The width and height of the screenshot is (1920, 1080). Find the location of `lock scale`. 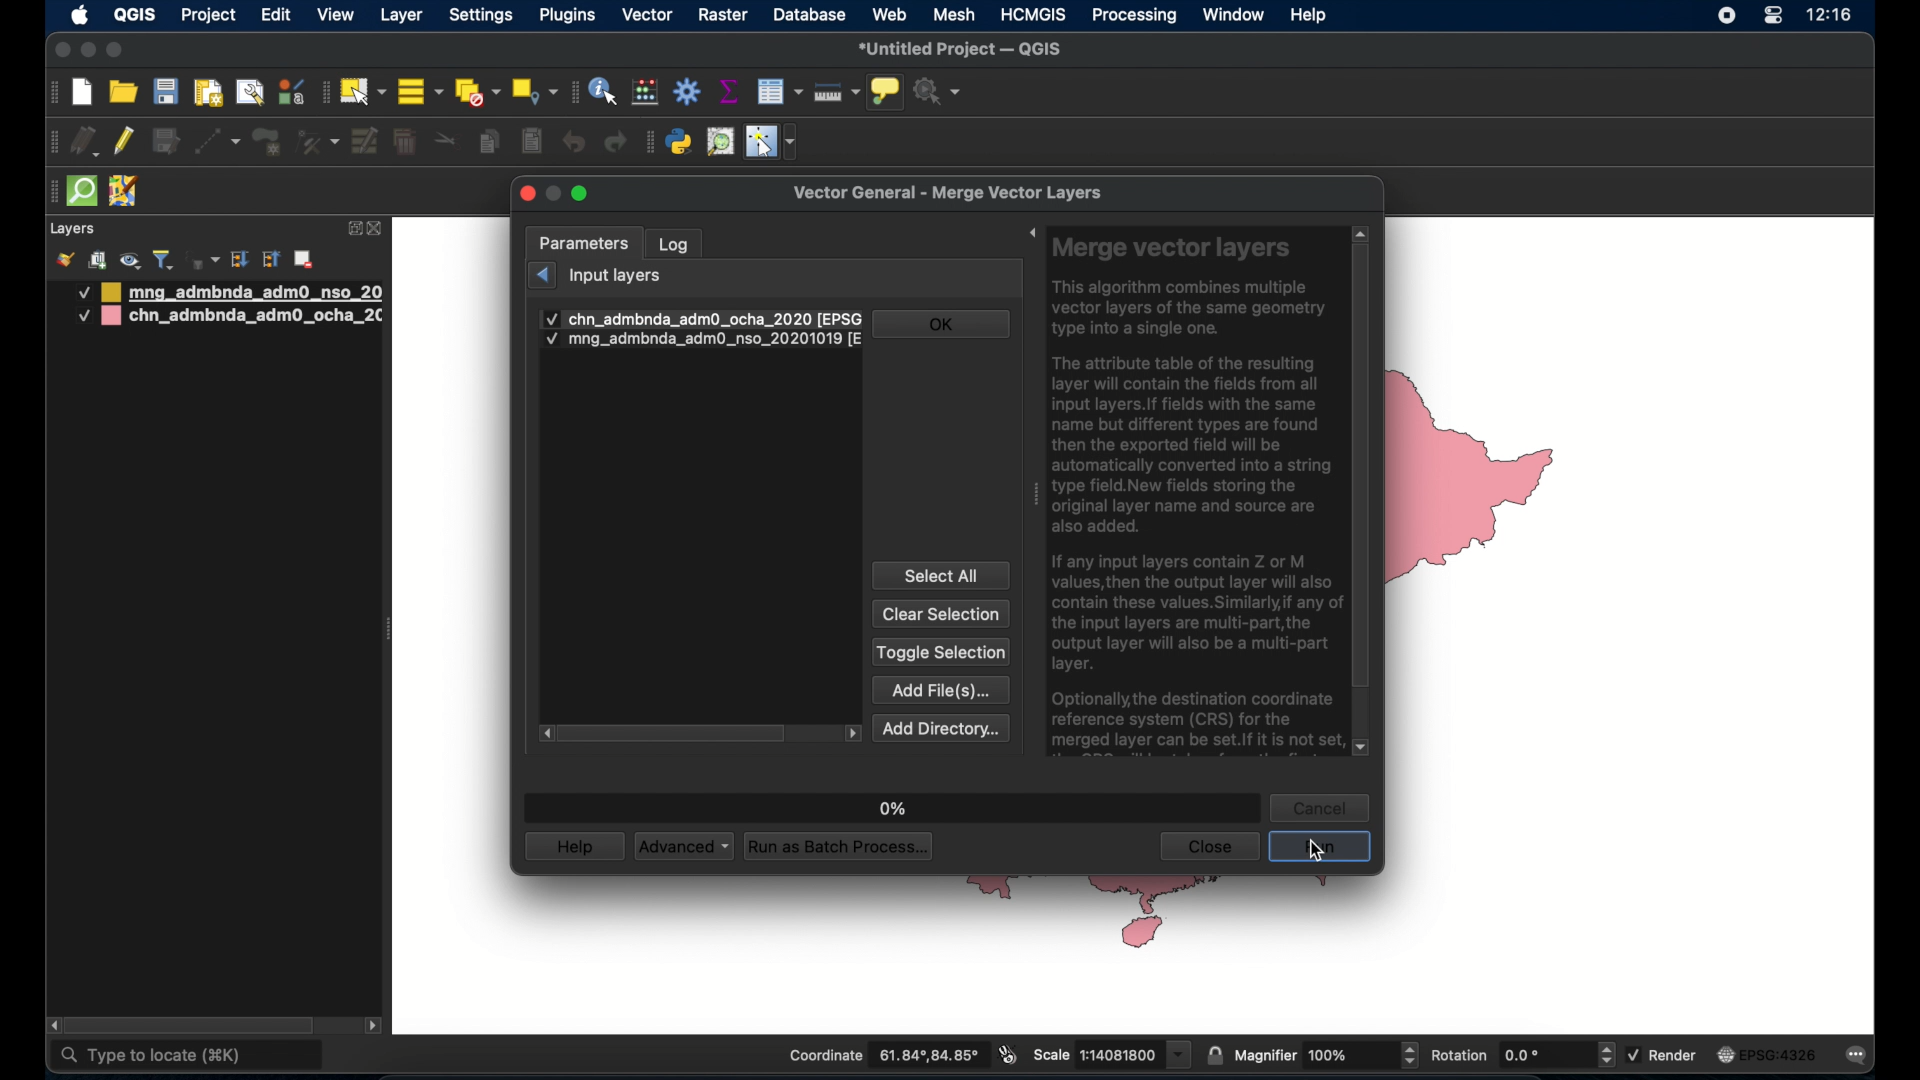

lock scale is located at coordinates (1214, 1053).